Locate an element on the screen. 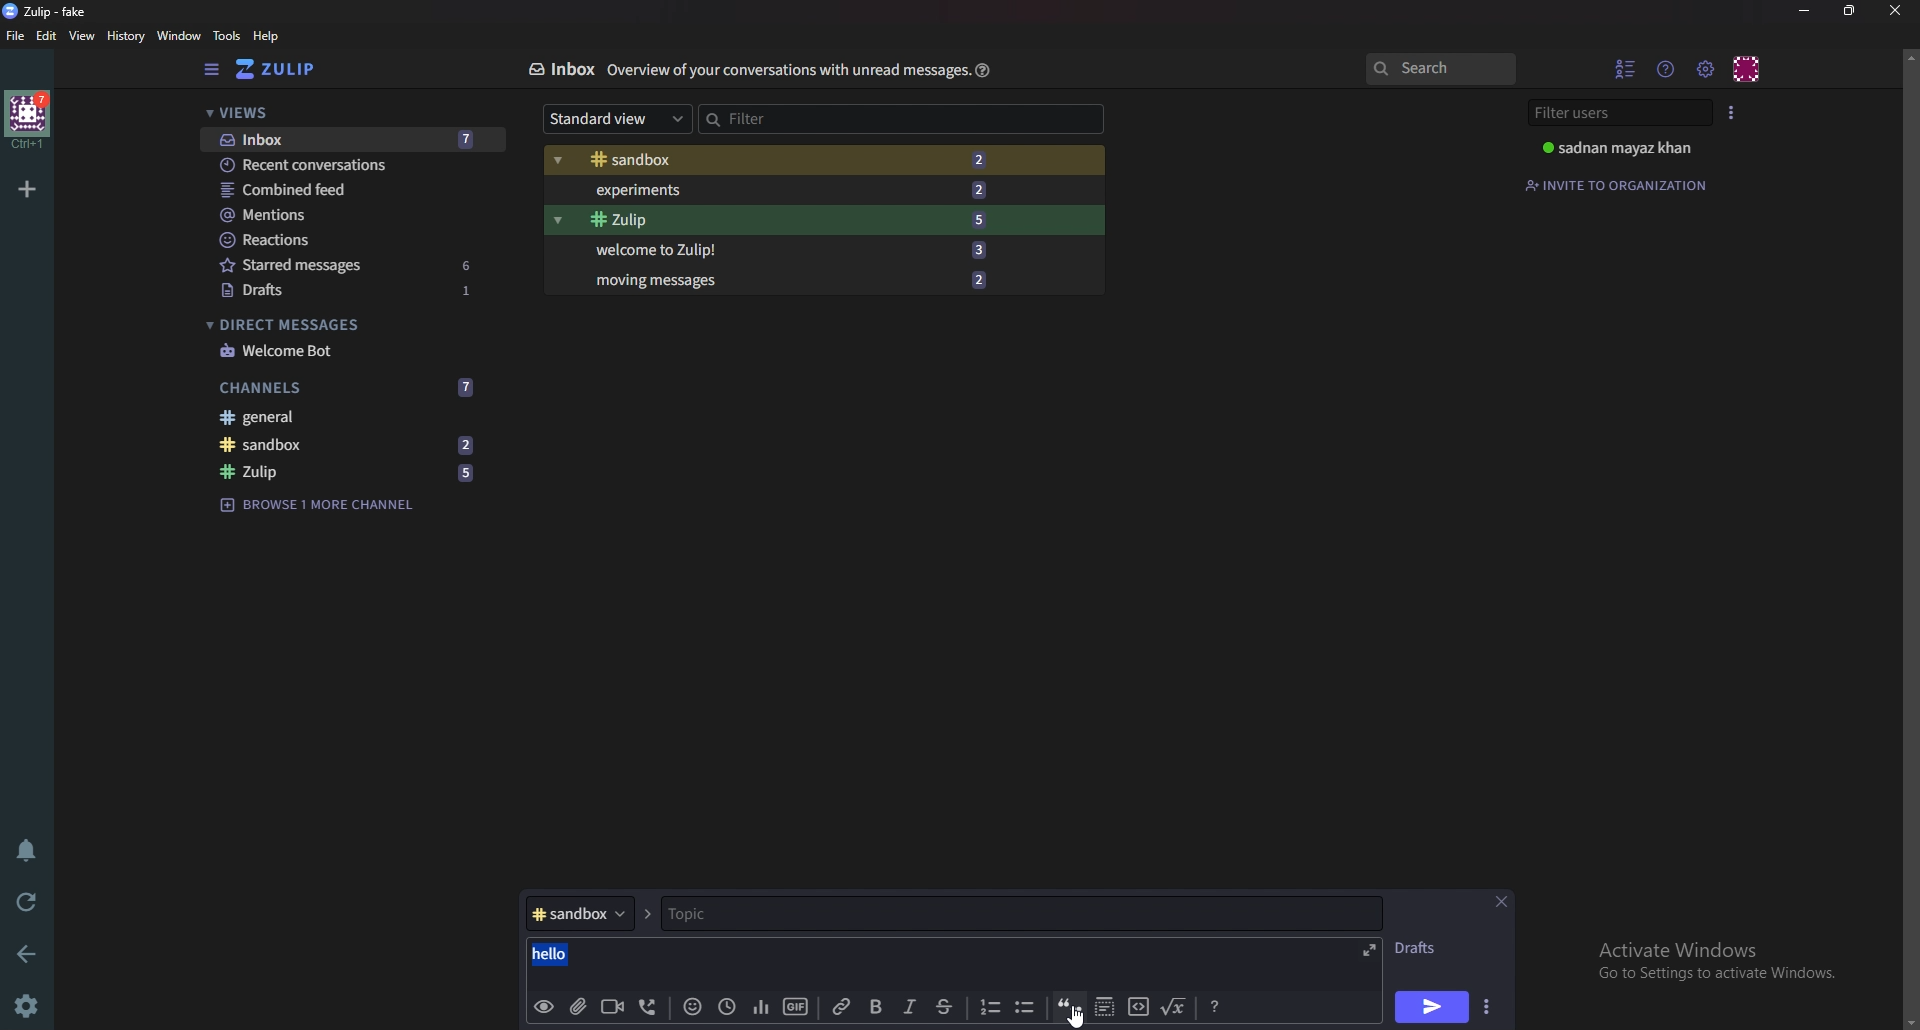  Activate Windows
Go to Settings to activate Windows. is located at coordinates (1716, 960).